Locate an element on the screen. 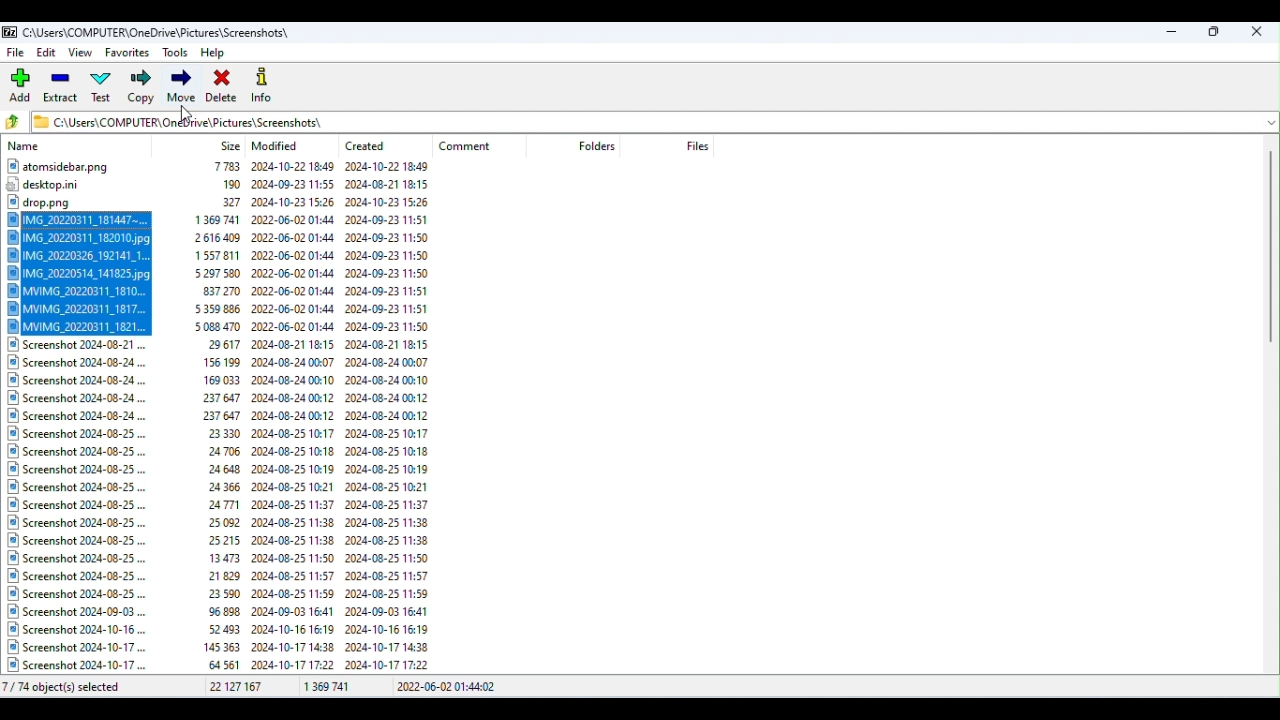 This screenshot has width=1280, height=720. File address bar is located at coordinates (643, 120).